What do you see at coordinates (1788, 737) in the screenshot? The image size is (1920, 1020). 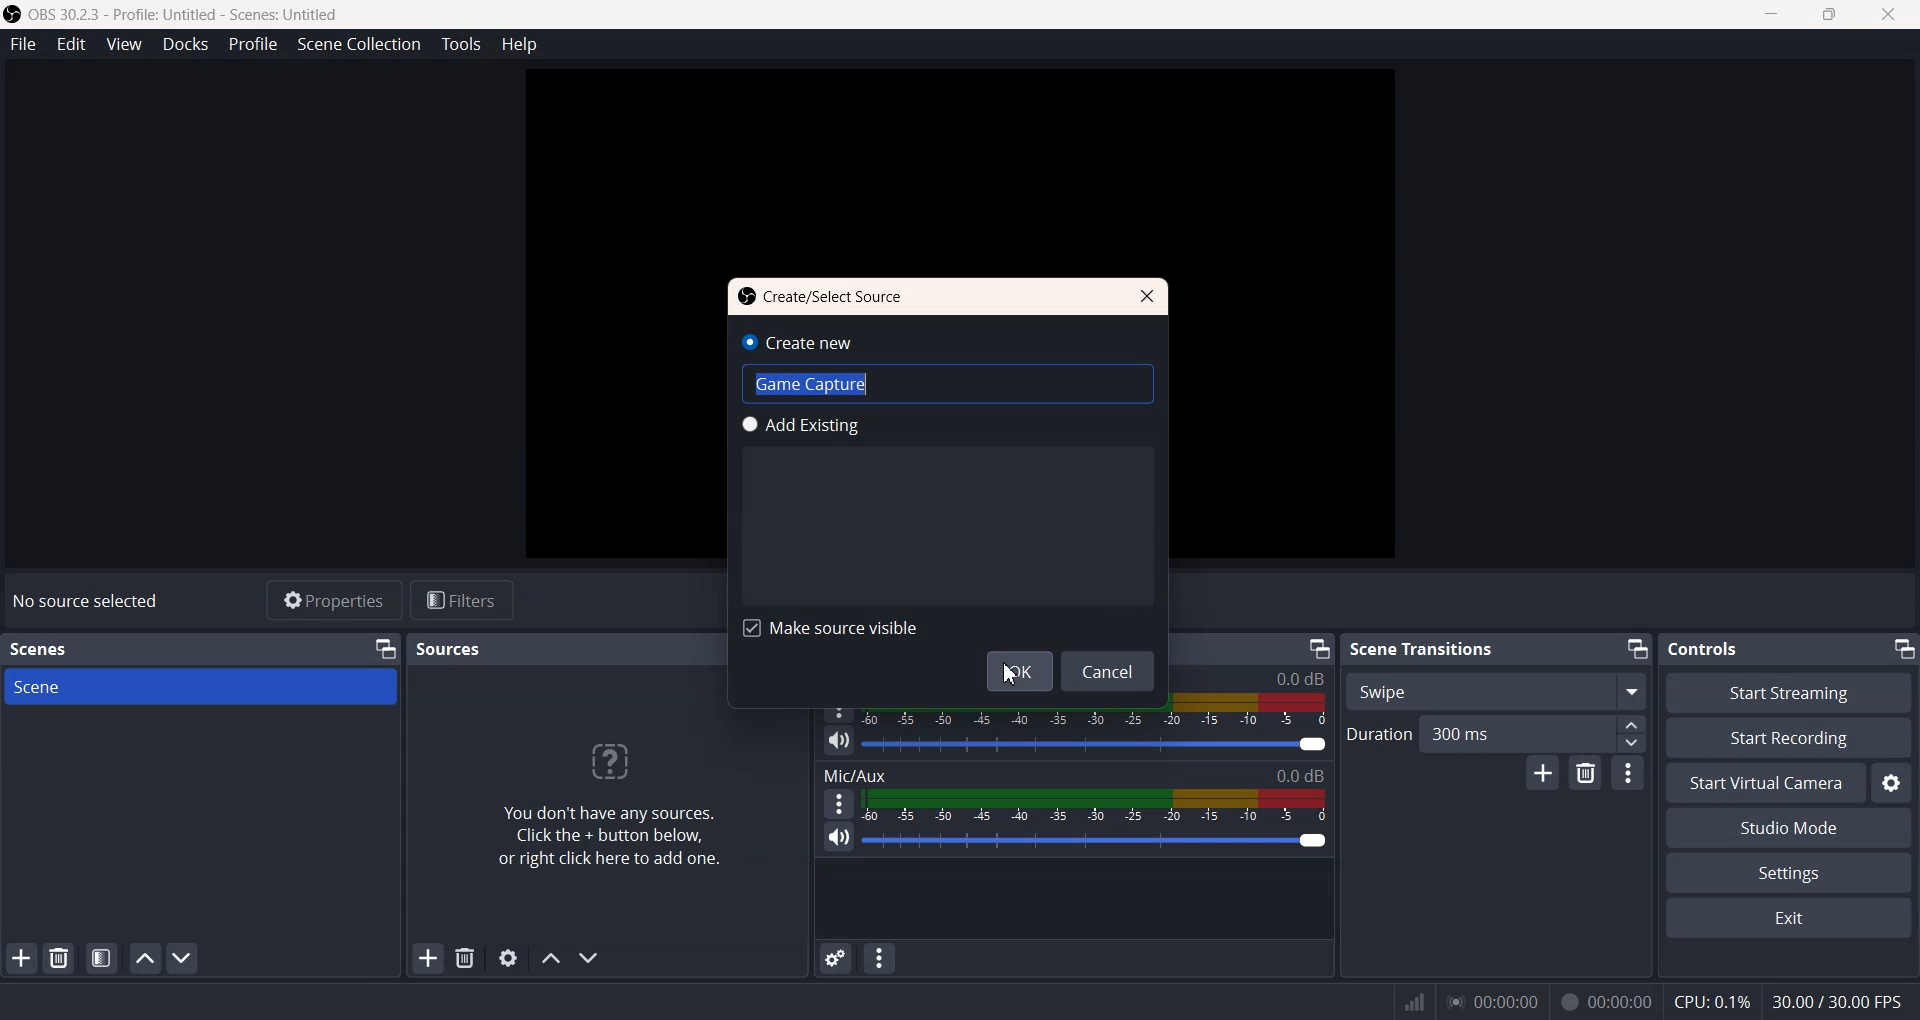 I see `Start Recording` at bounding box center [1788, 737].